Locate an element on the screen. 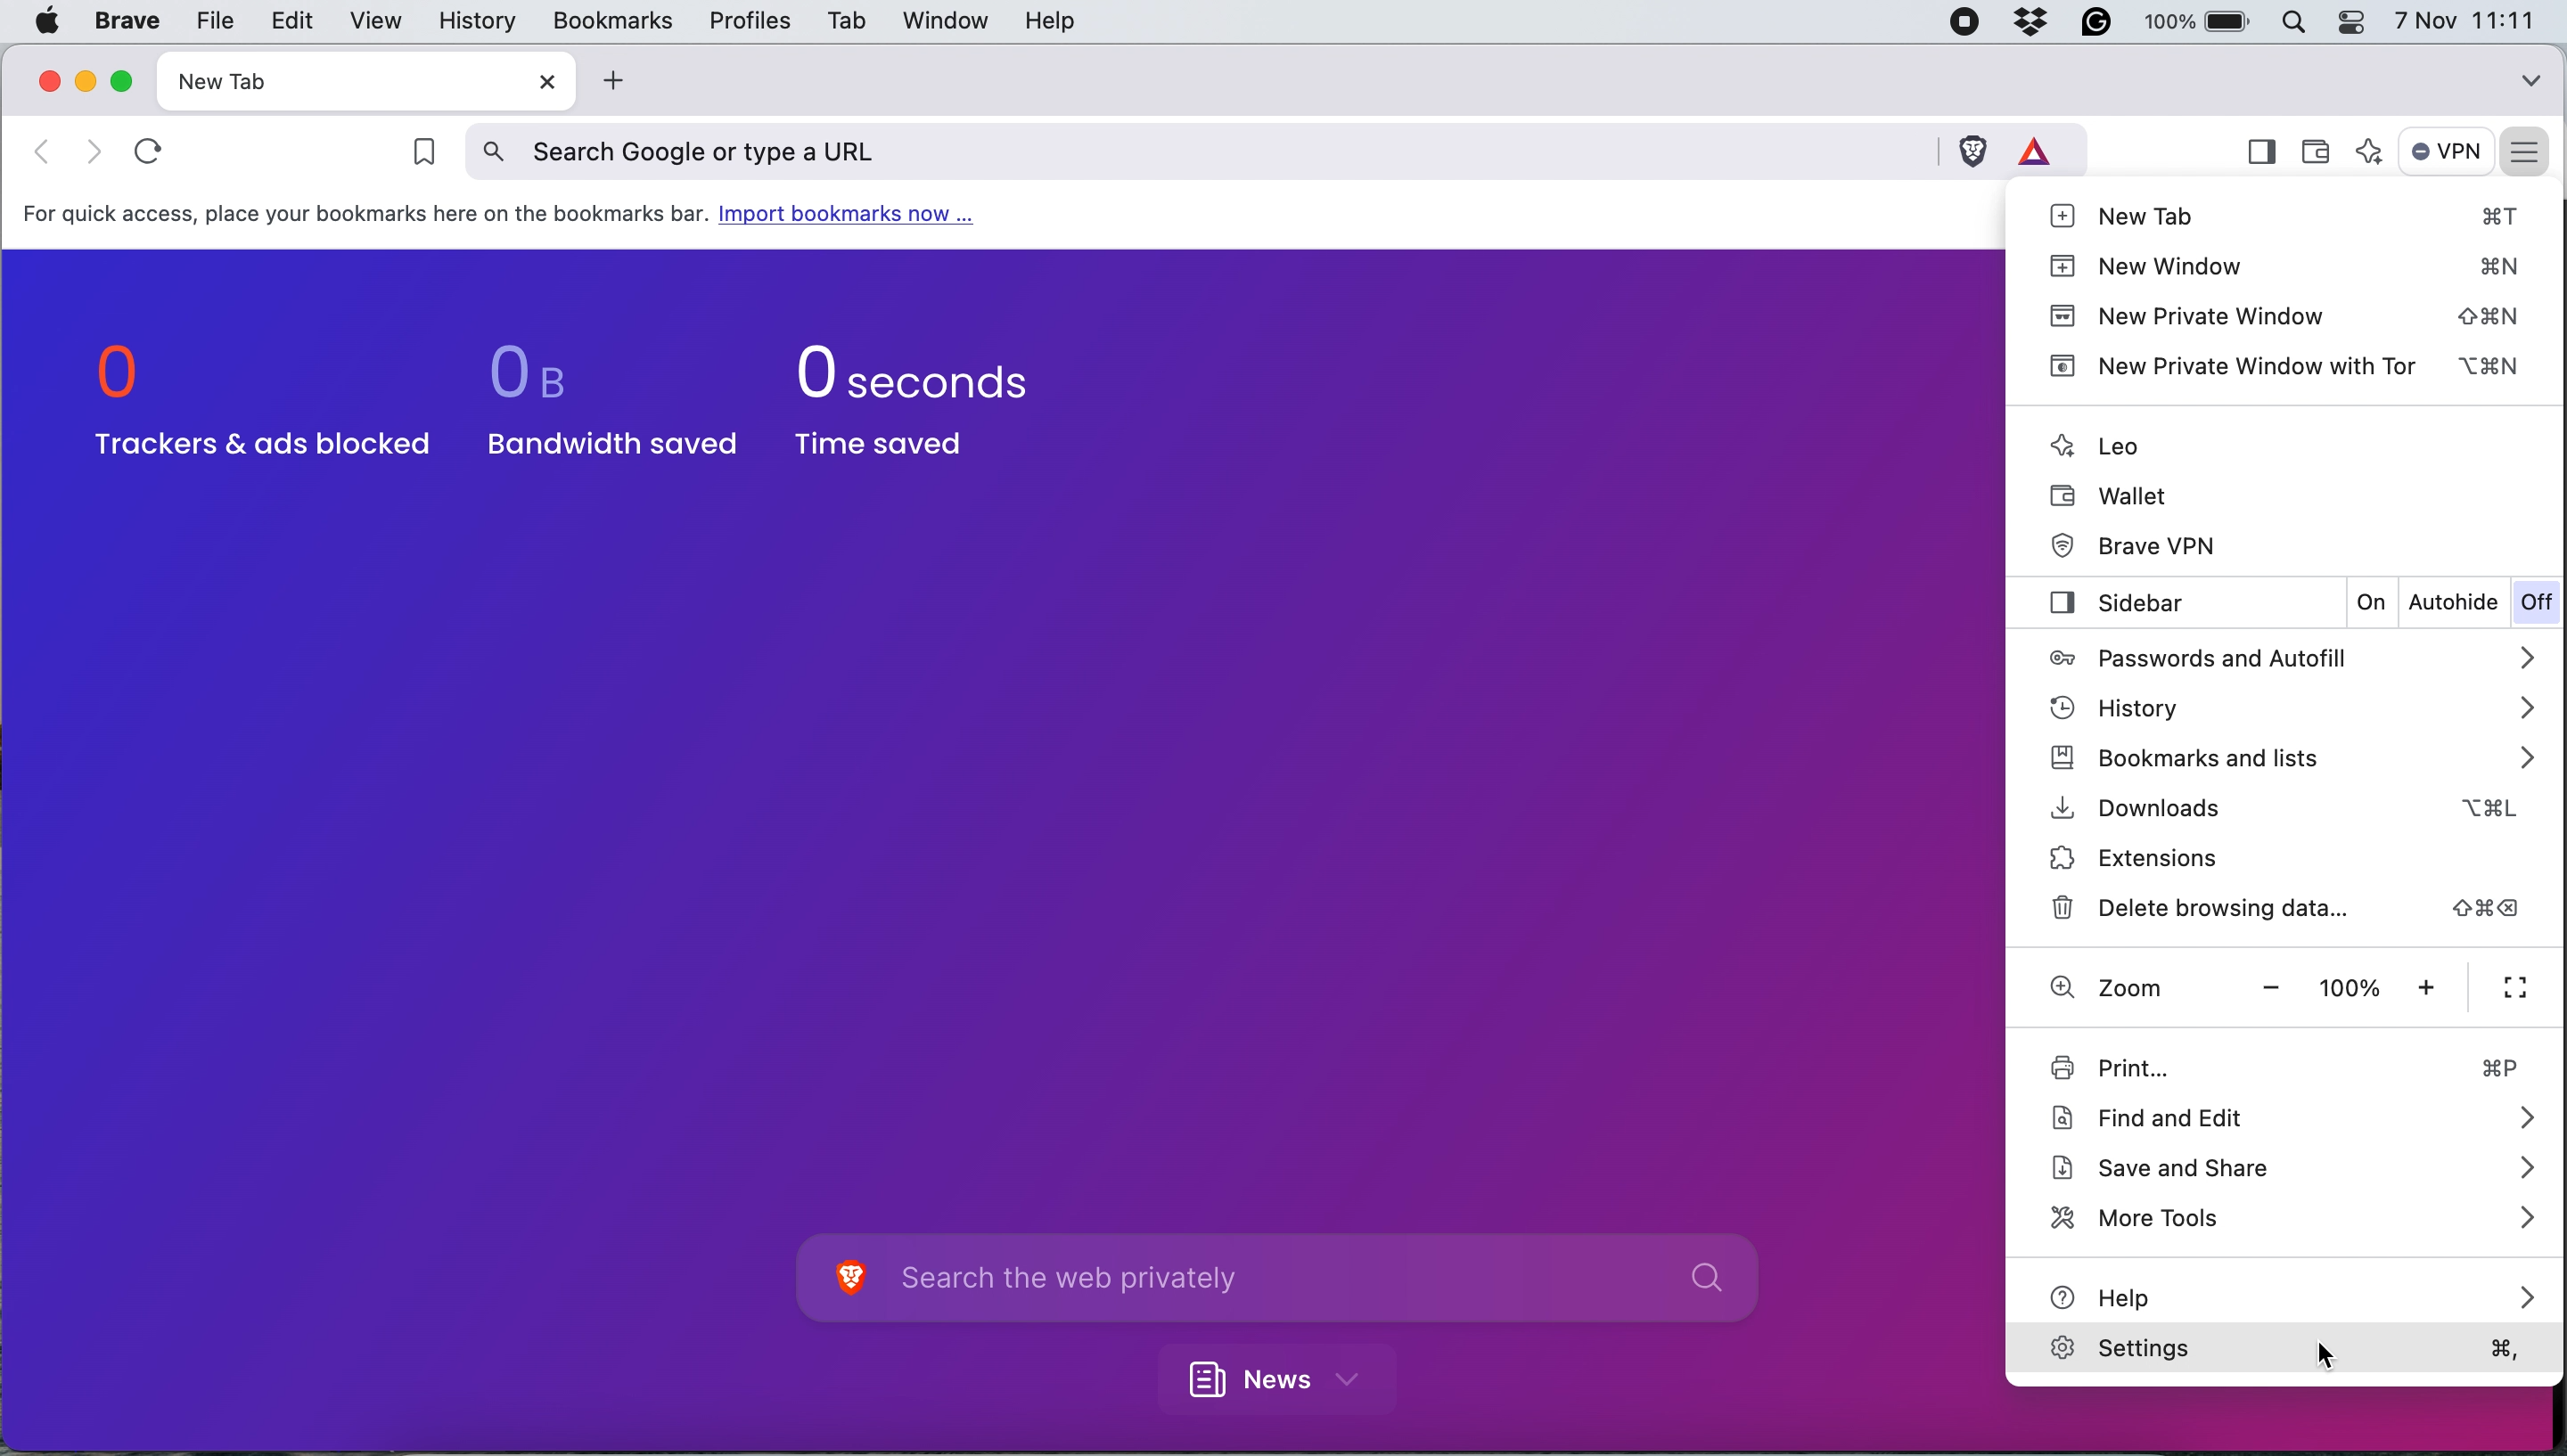 The width and height of the screenshot is (2567, 1456). 0 b bandwidth saved is located at coordinates (601, 396).